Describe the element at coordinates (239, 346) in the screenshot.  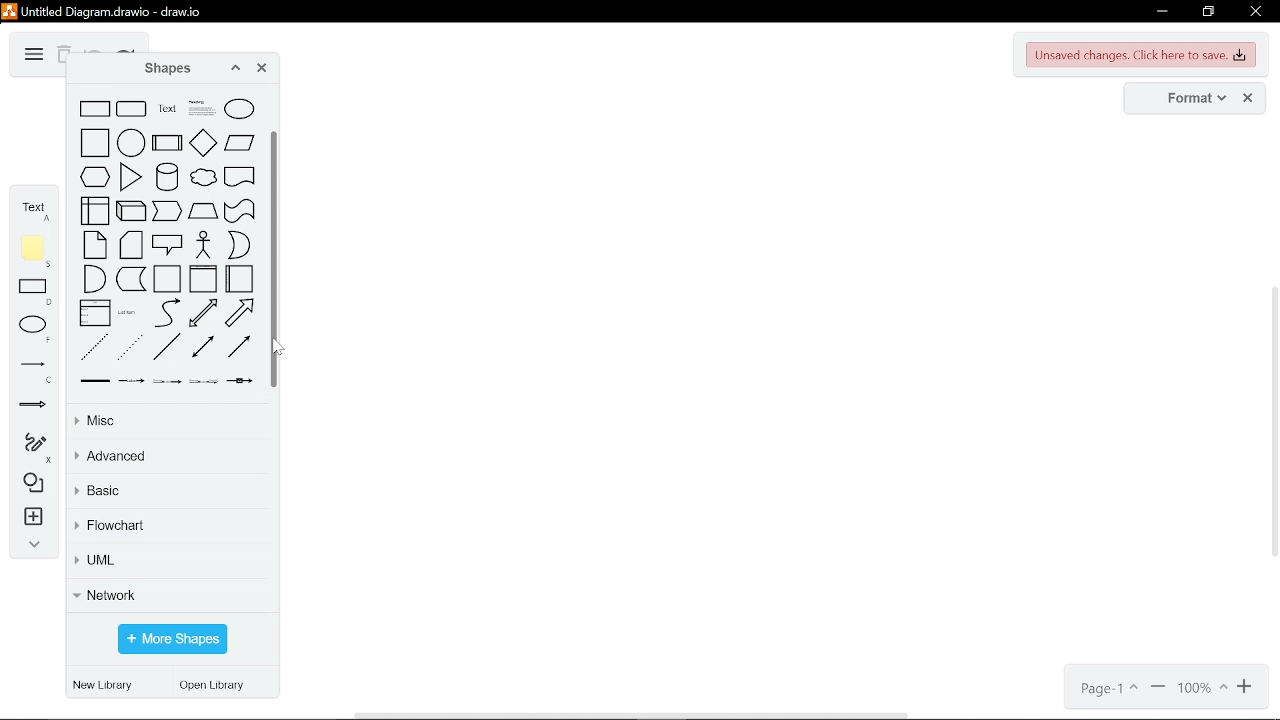
I see `directional connector` at that location.